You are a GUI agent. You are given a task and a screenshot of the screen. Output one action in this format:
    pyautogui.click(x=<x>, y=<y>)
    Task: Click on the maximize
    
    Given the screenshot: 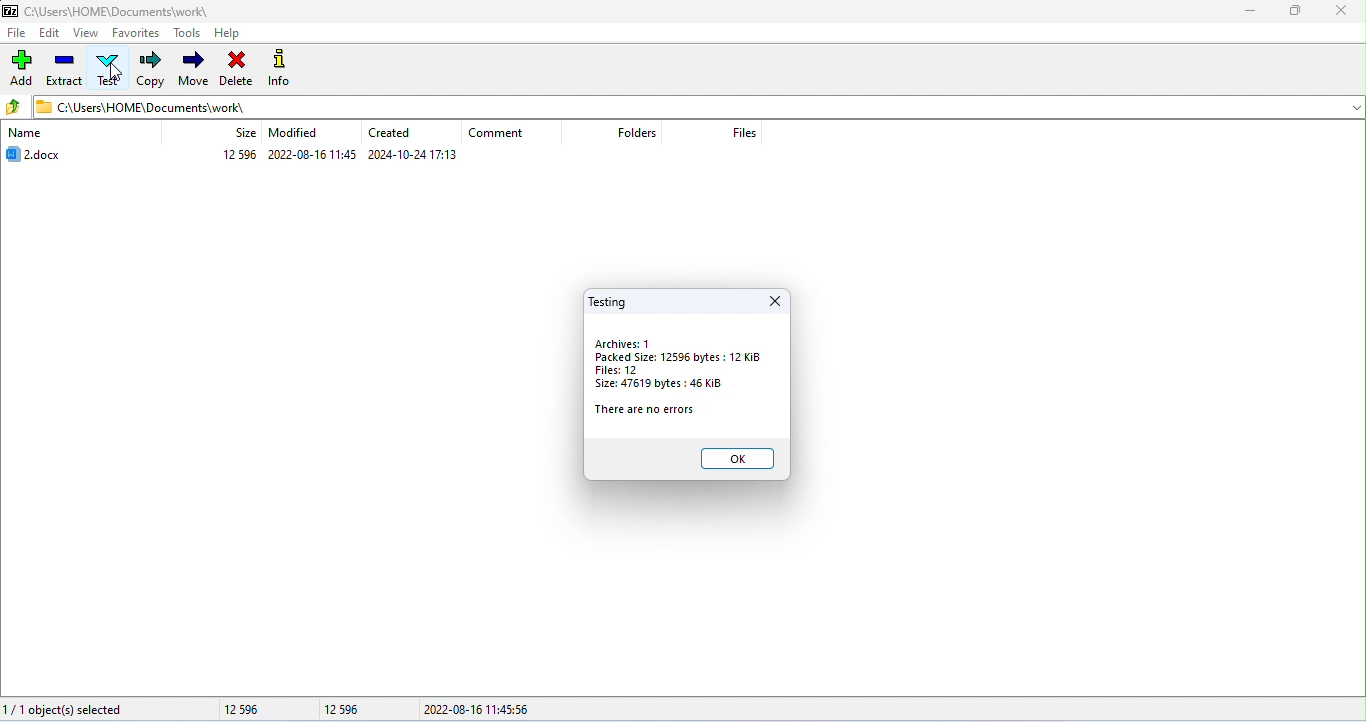 What is the action you would take?
    pyautogui.click(x=1299, y=14)
    